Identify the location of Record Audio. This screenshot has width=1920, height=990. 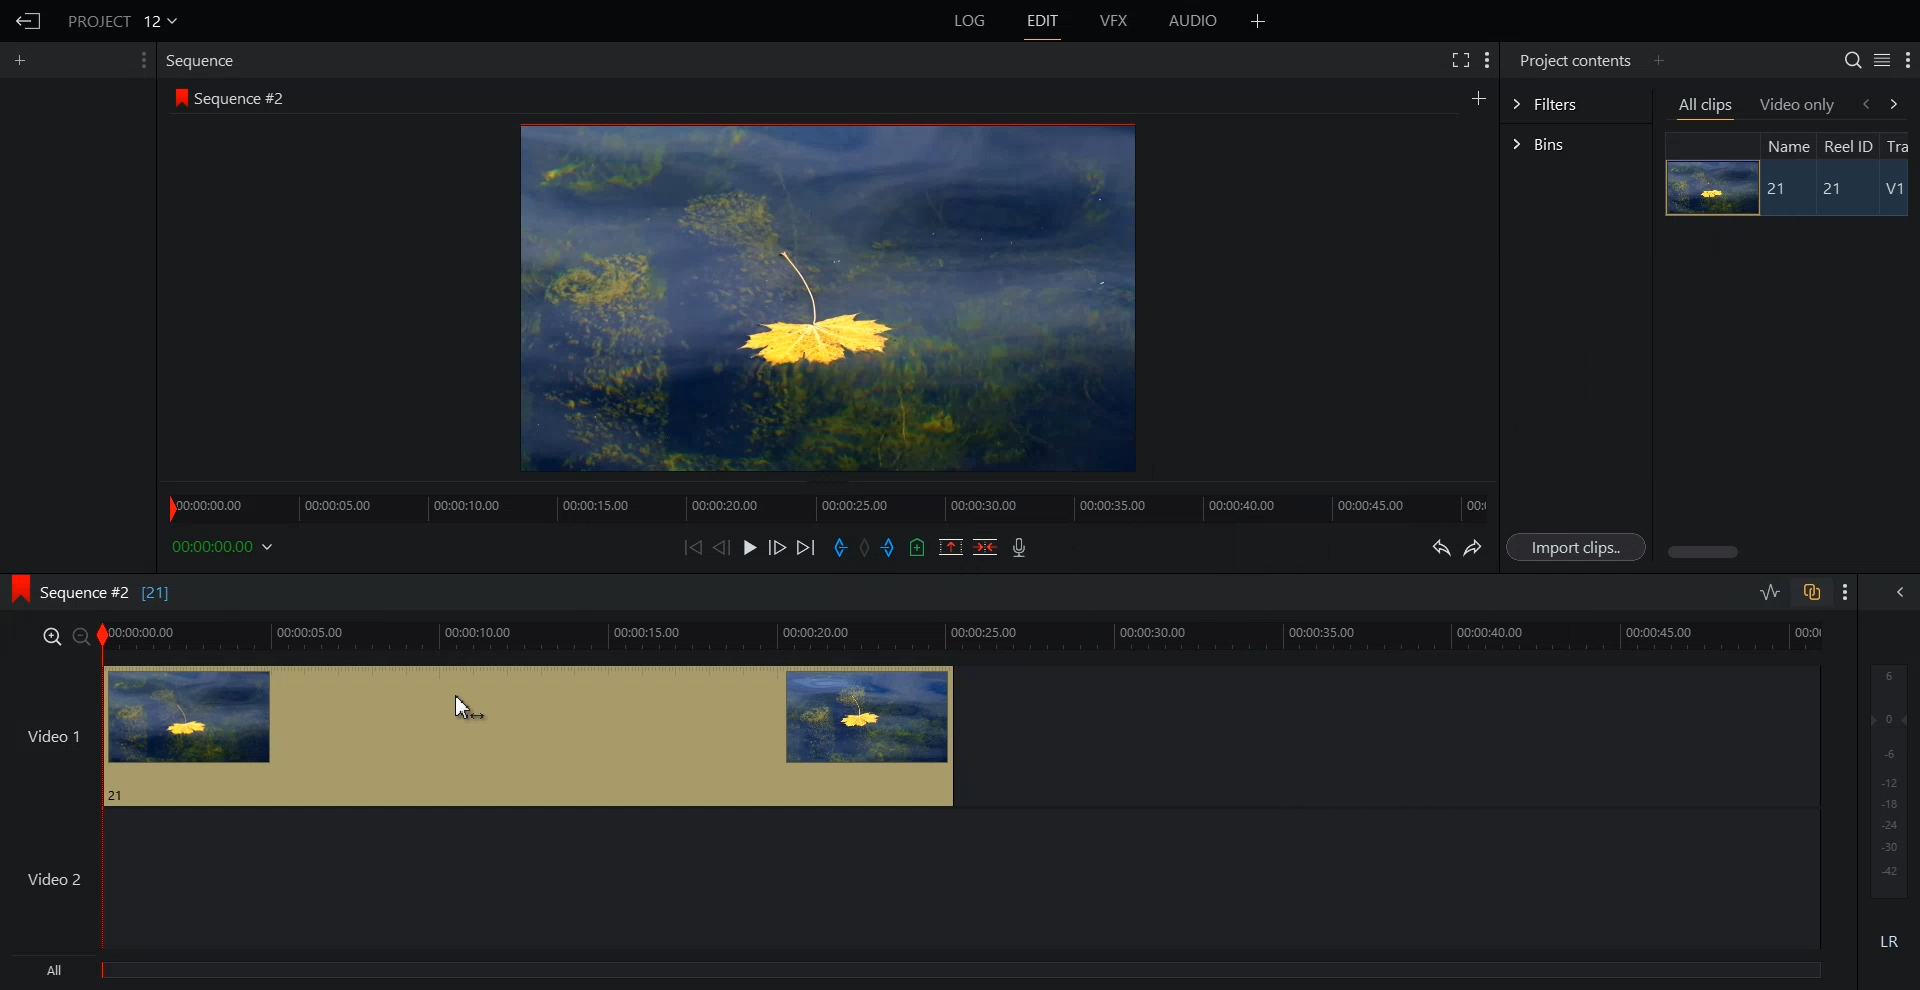
(1017, 547).